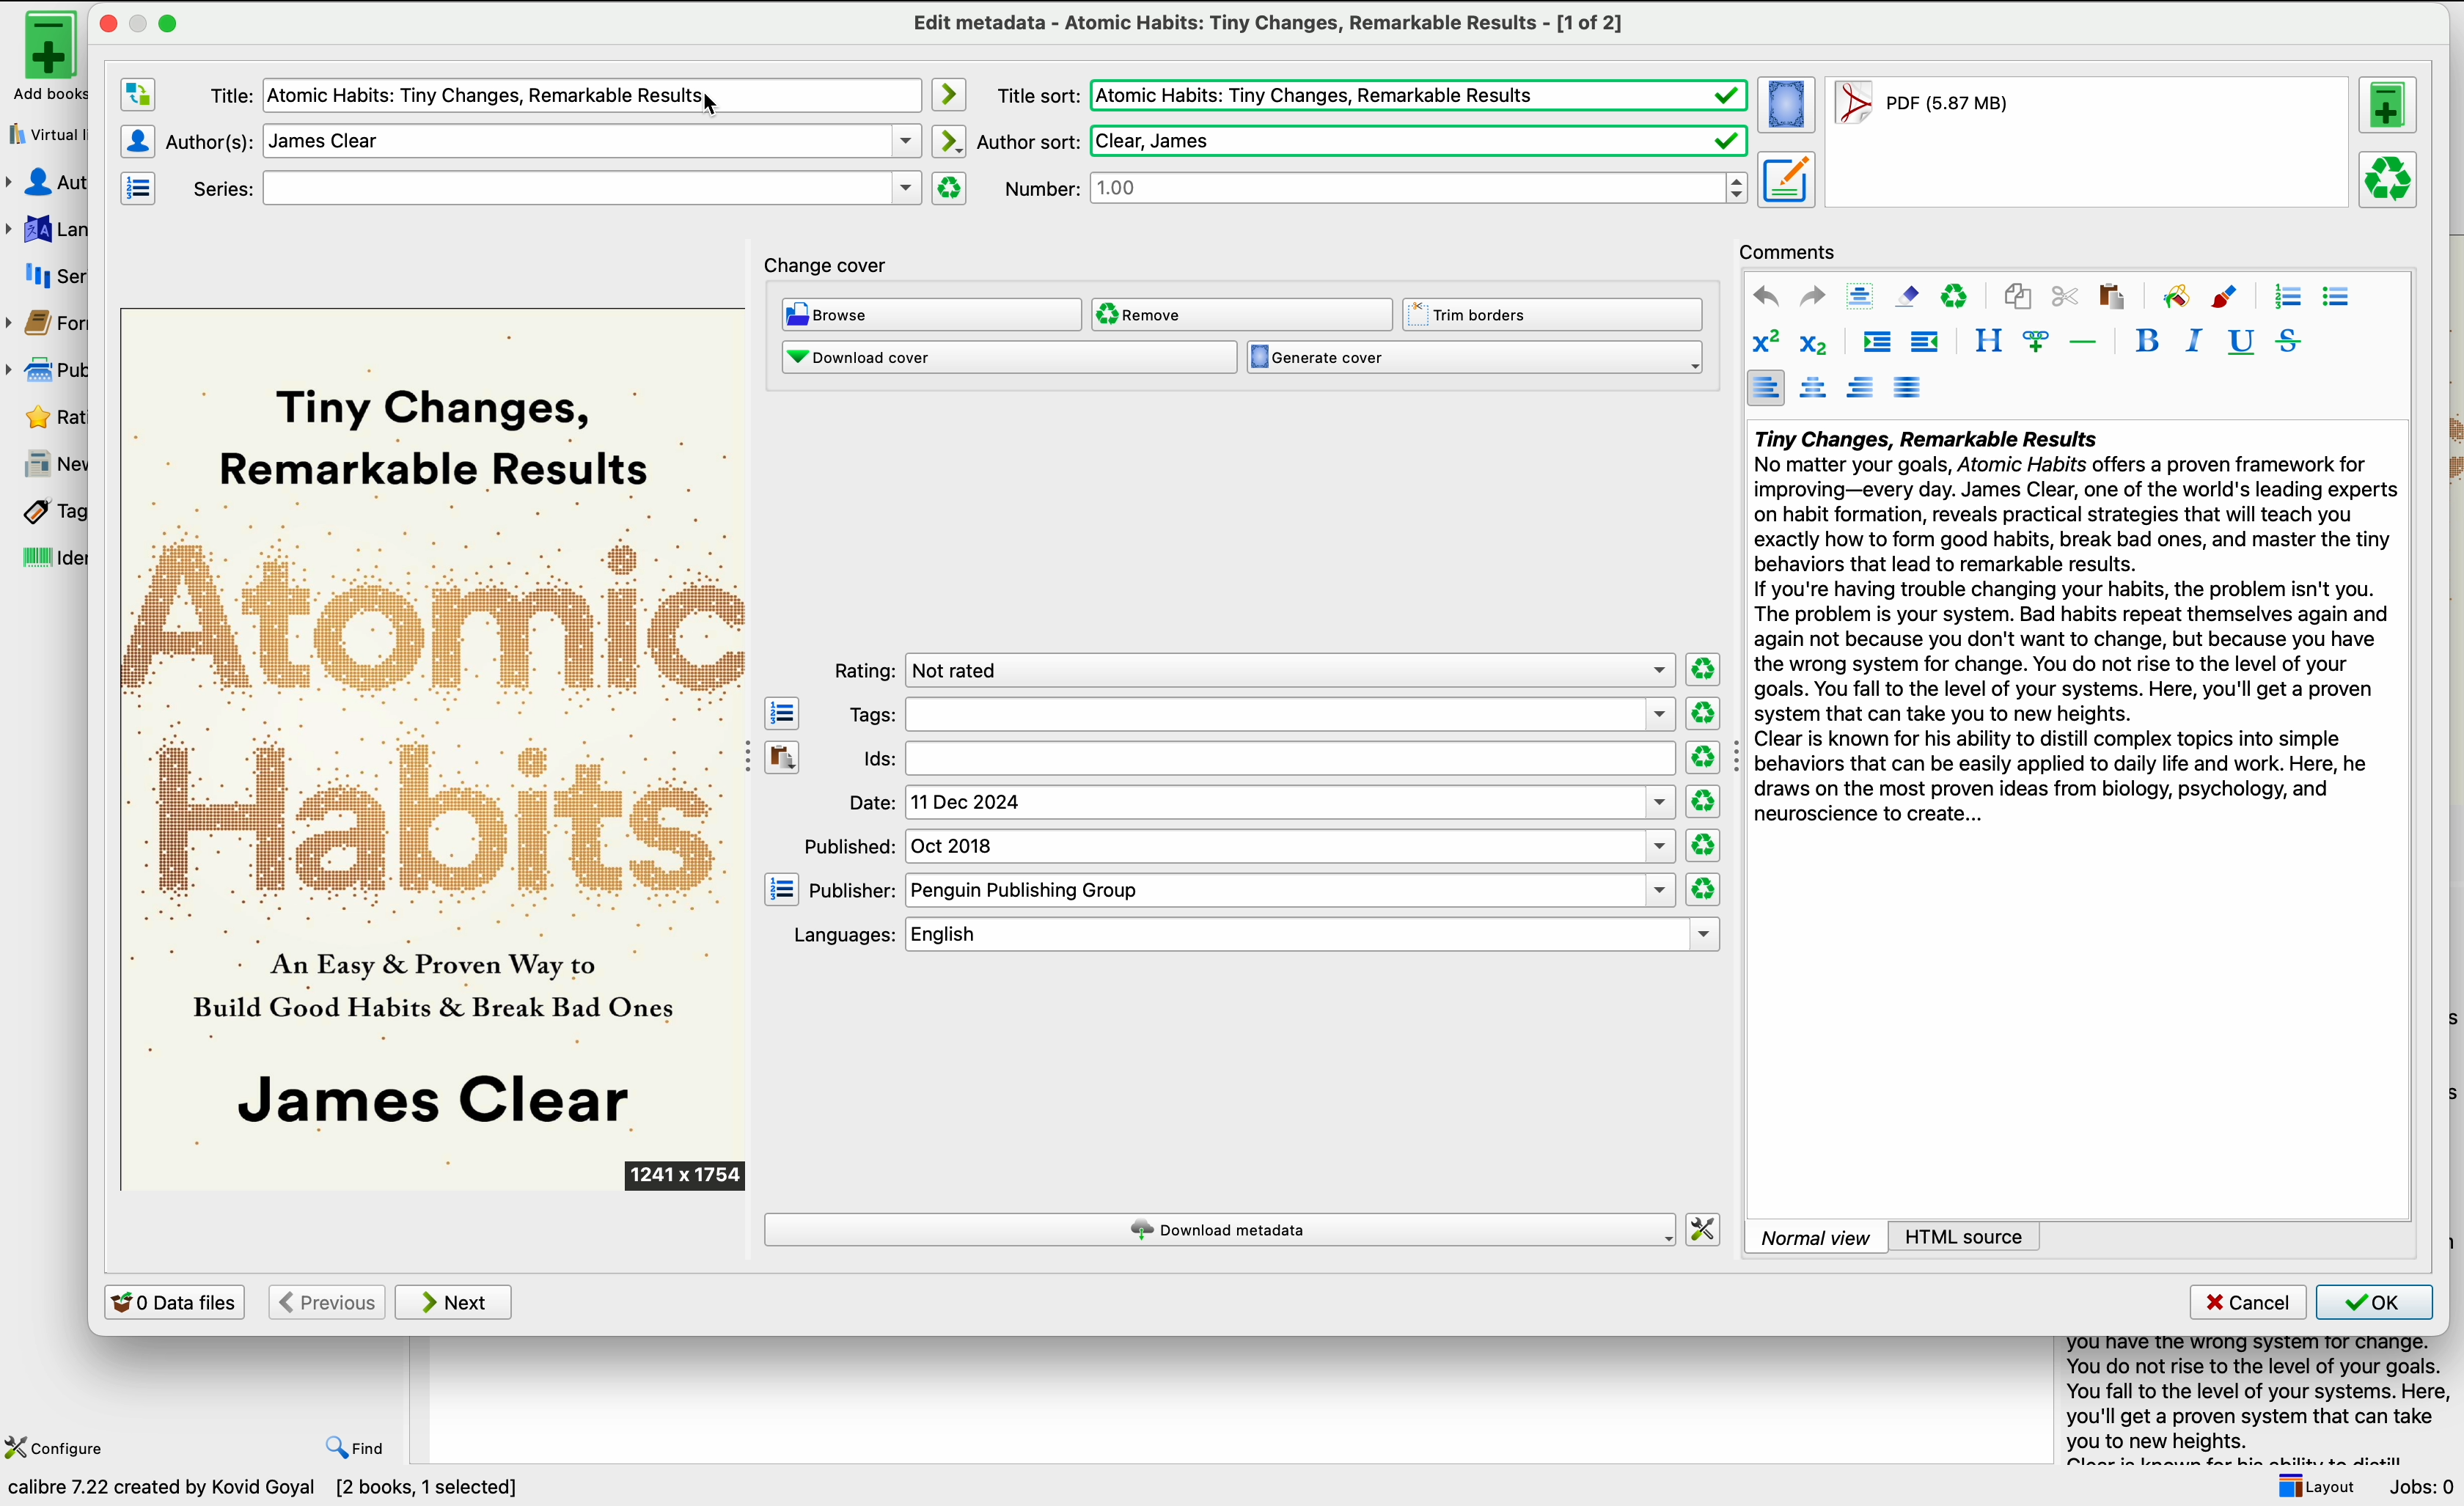 The height and width of the screenshot is (1506, 2464). I want to click on change how calibre downloads metadata, so click(1705, 1228).